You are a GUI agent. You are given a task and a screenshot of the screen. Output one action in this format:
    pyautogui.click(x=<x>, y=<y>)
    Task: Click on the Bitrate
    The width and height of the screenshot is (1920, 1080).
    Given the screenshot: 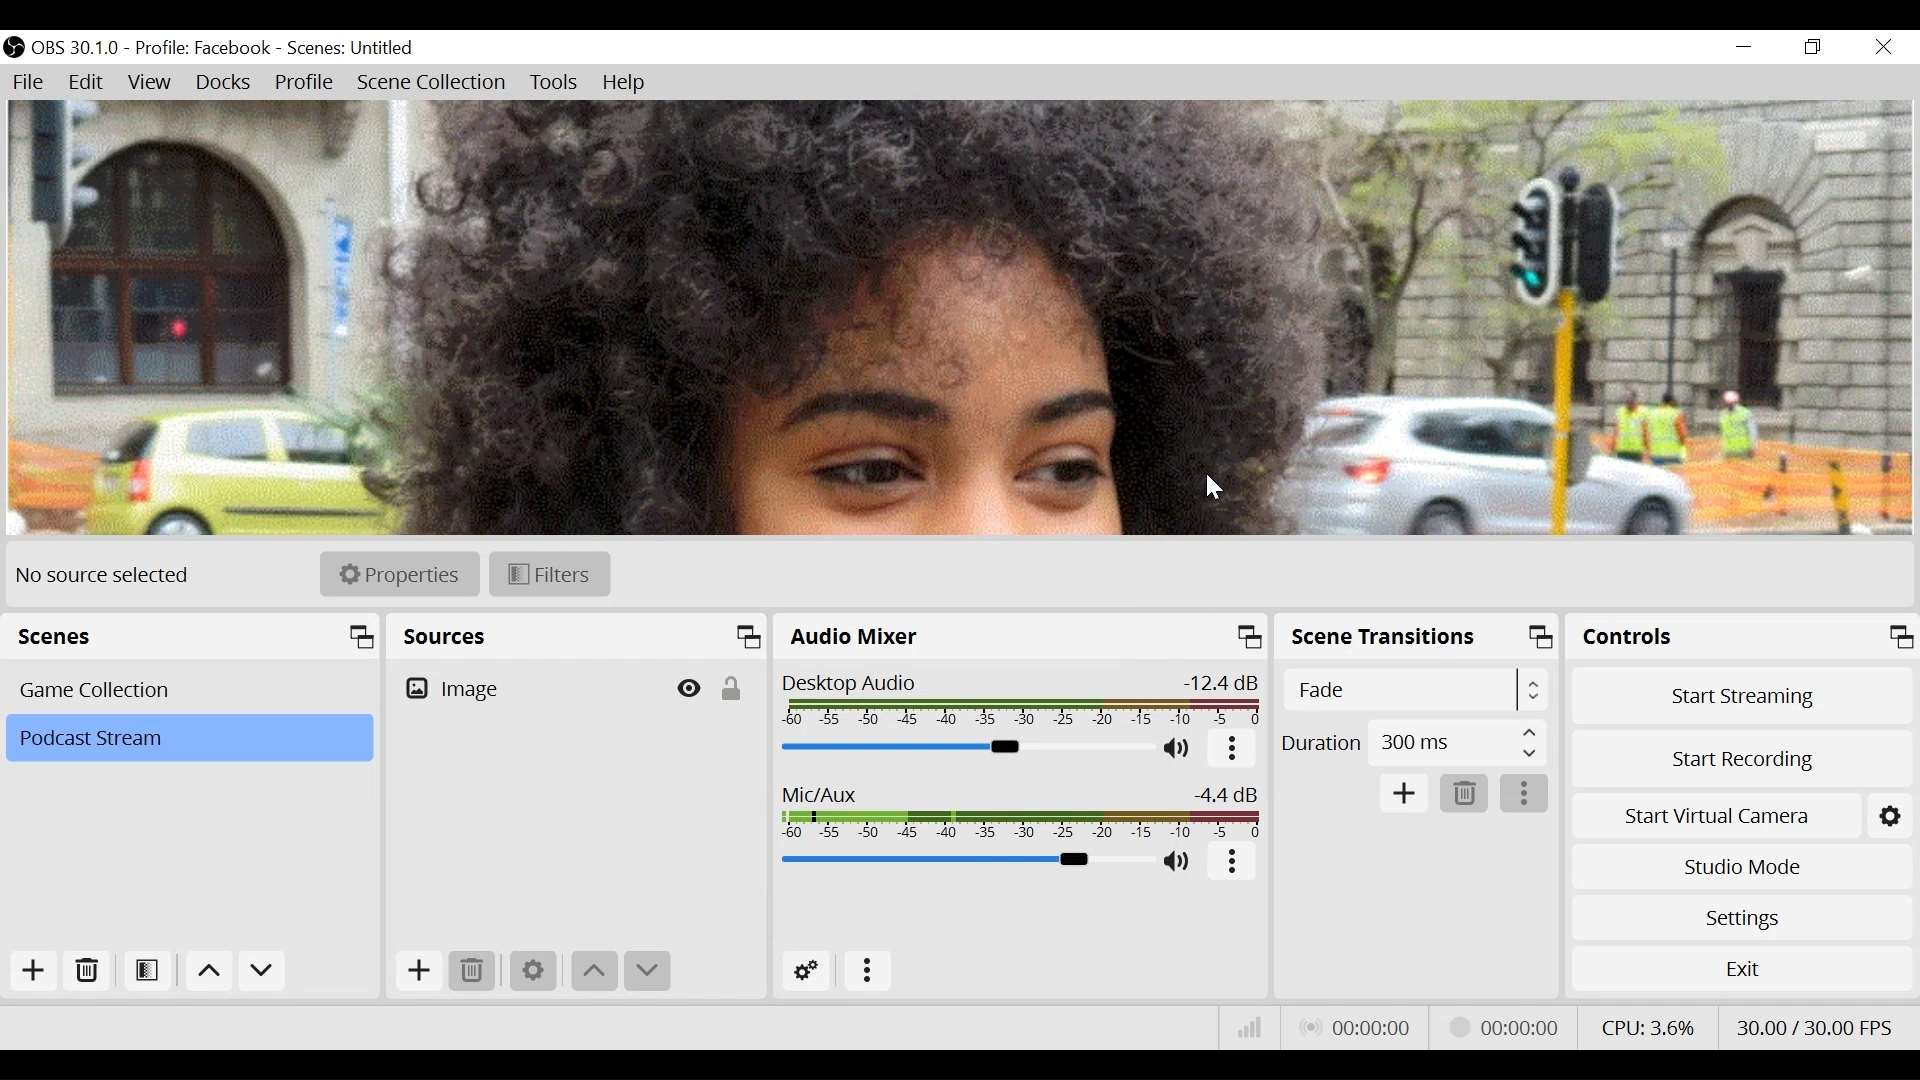 What is the action you would take?
    pyautogui.click(x=1251, y=1027)
    